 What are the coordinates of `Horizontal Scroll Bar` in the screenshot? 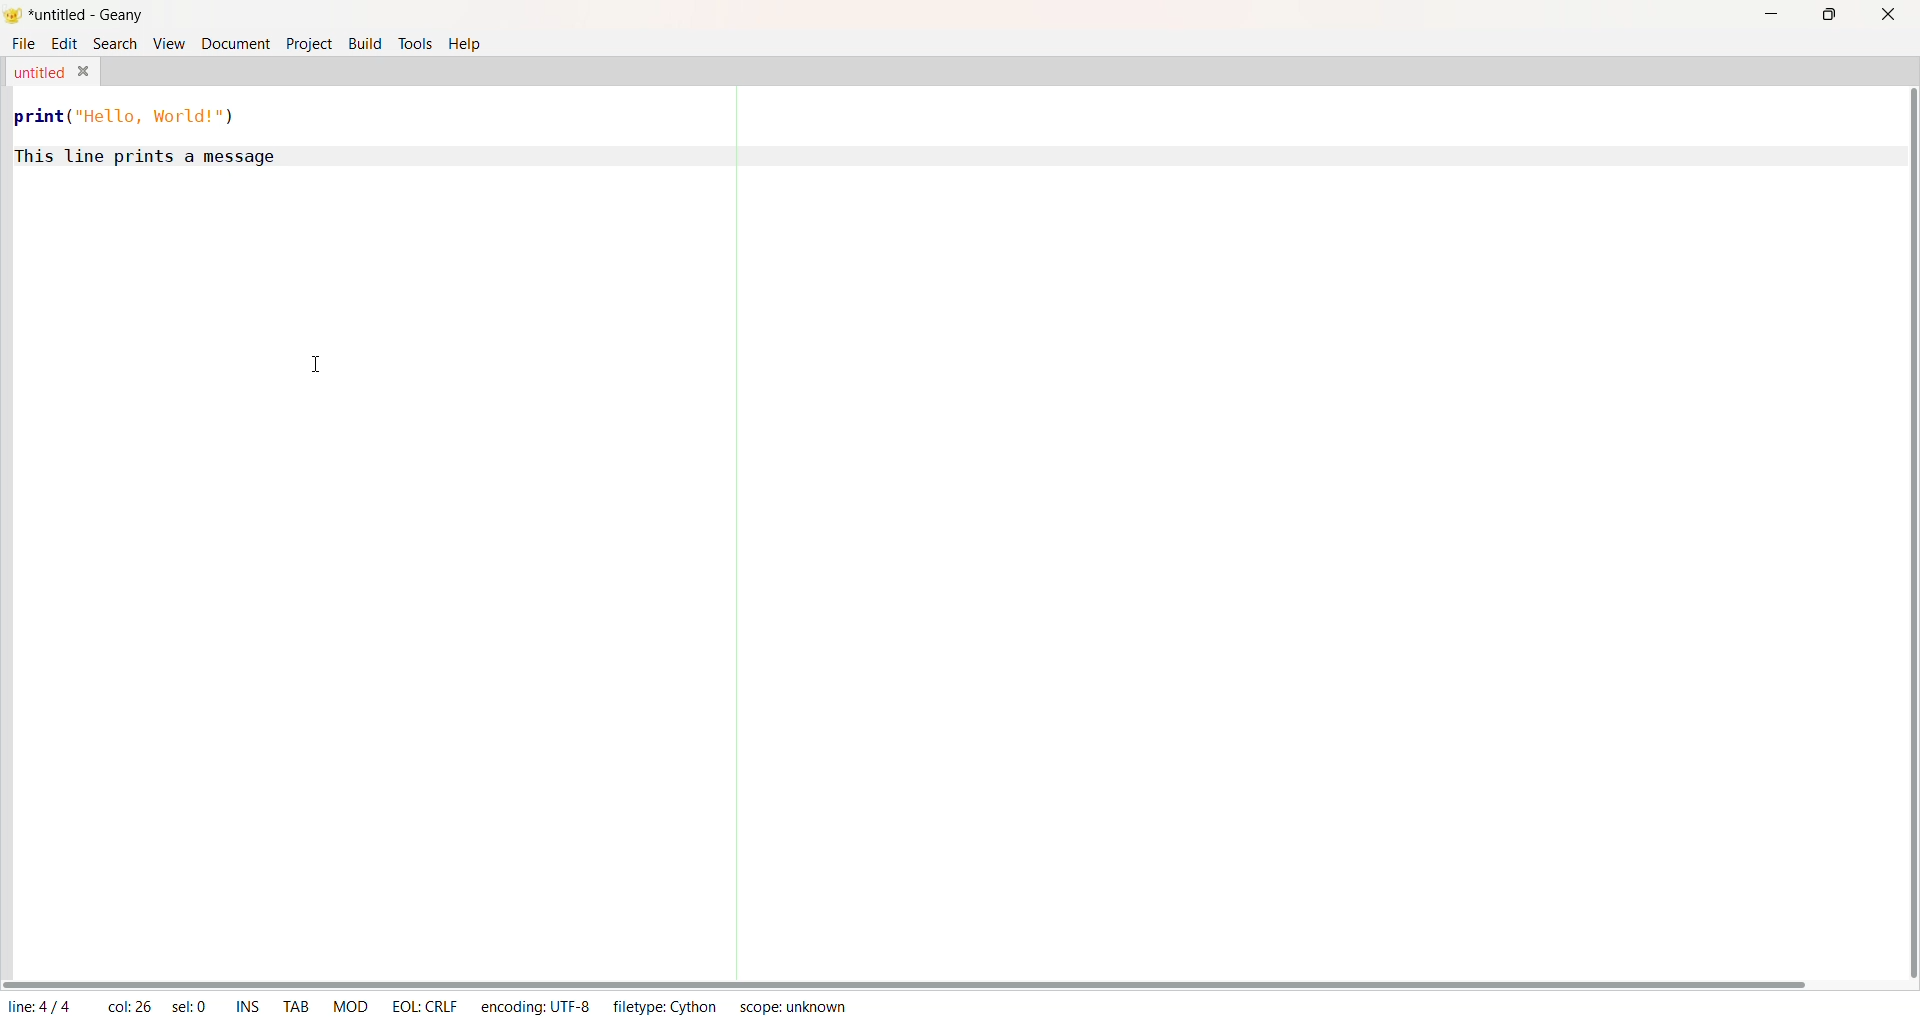 It's located at (906, 980).